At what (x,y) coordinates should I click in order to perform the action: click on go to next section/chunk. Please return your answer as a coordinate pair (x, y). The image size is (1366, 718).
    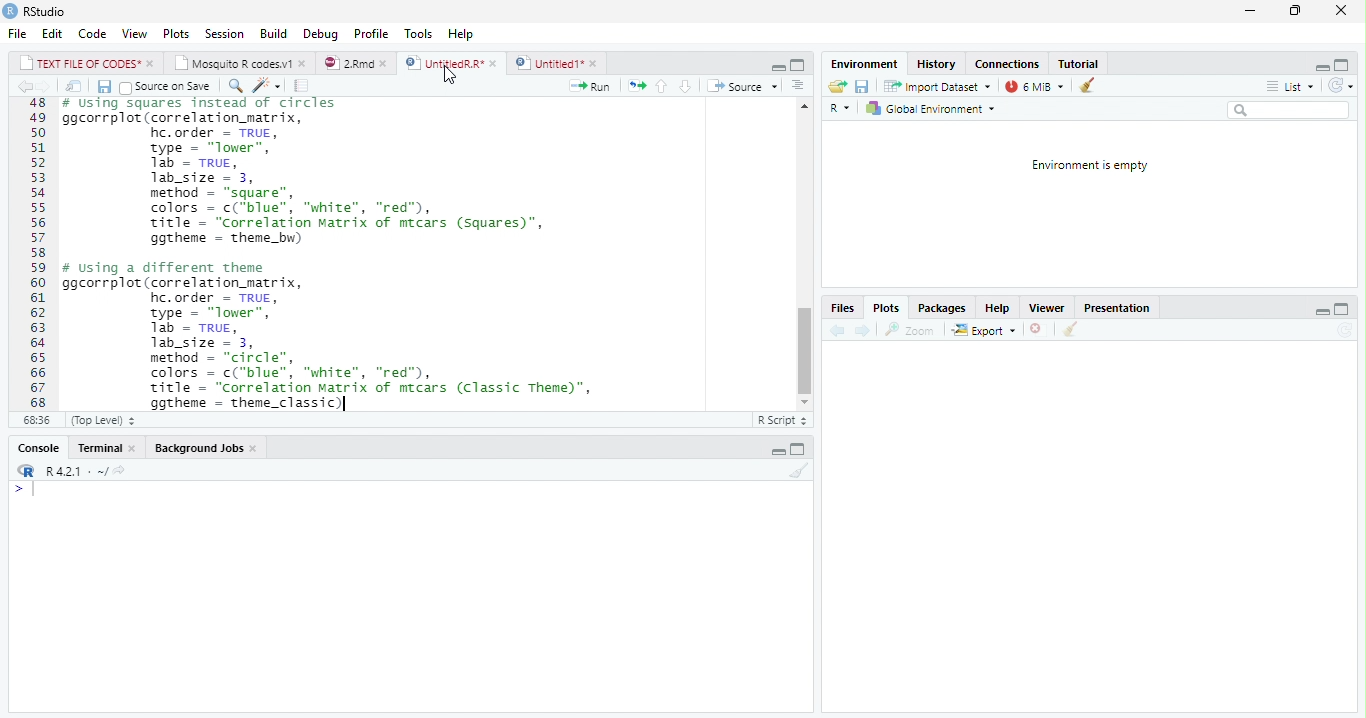
    Looking at the image, I should click on (683, 86).